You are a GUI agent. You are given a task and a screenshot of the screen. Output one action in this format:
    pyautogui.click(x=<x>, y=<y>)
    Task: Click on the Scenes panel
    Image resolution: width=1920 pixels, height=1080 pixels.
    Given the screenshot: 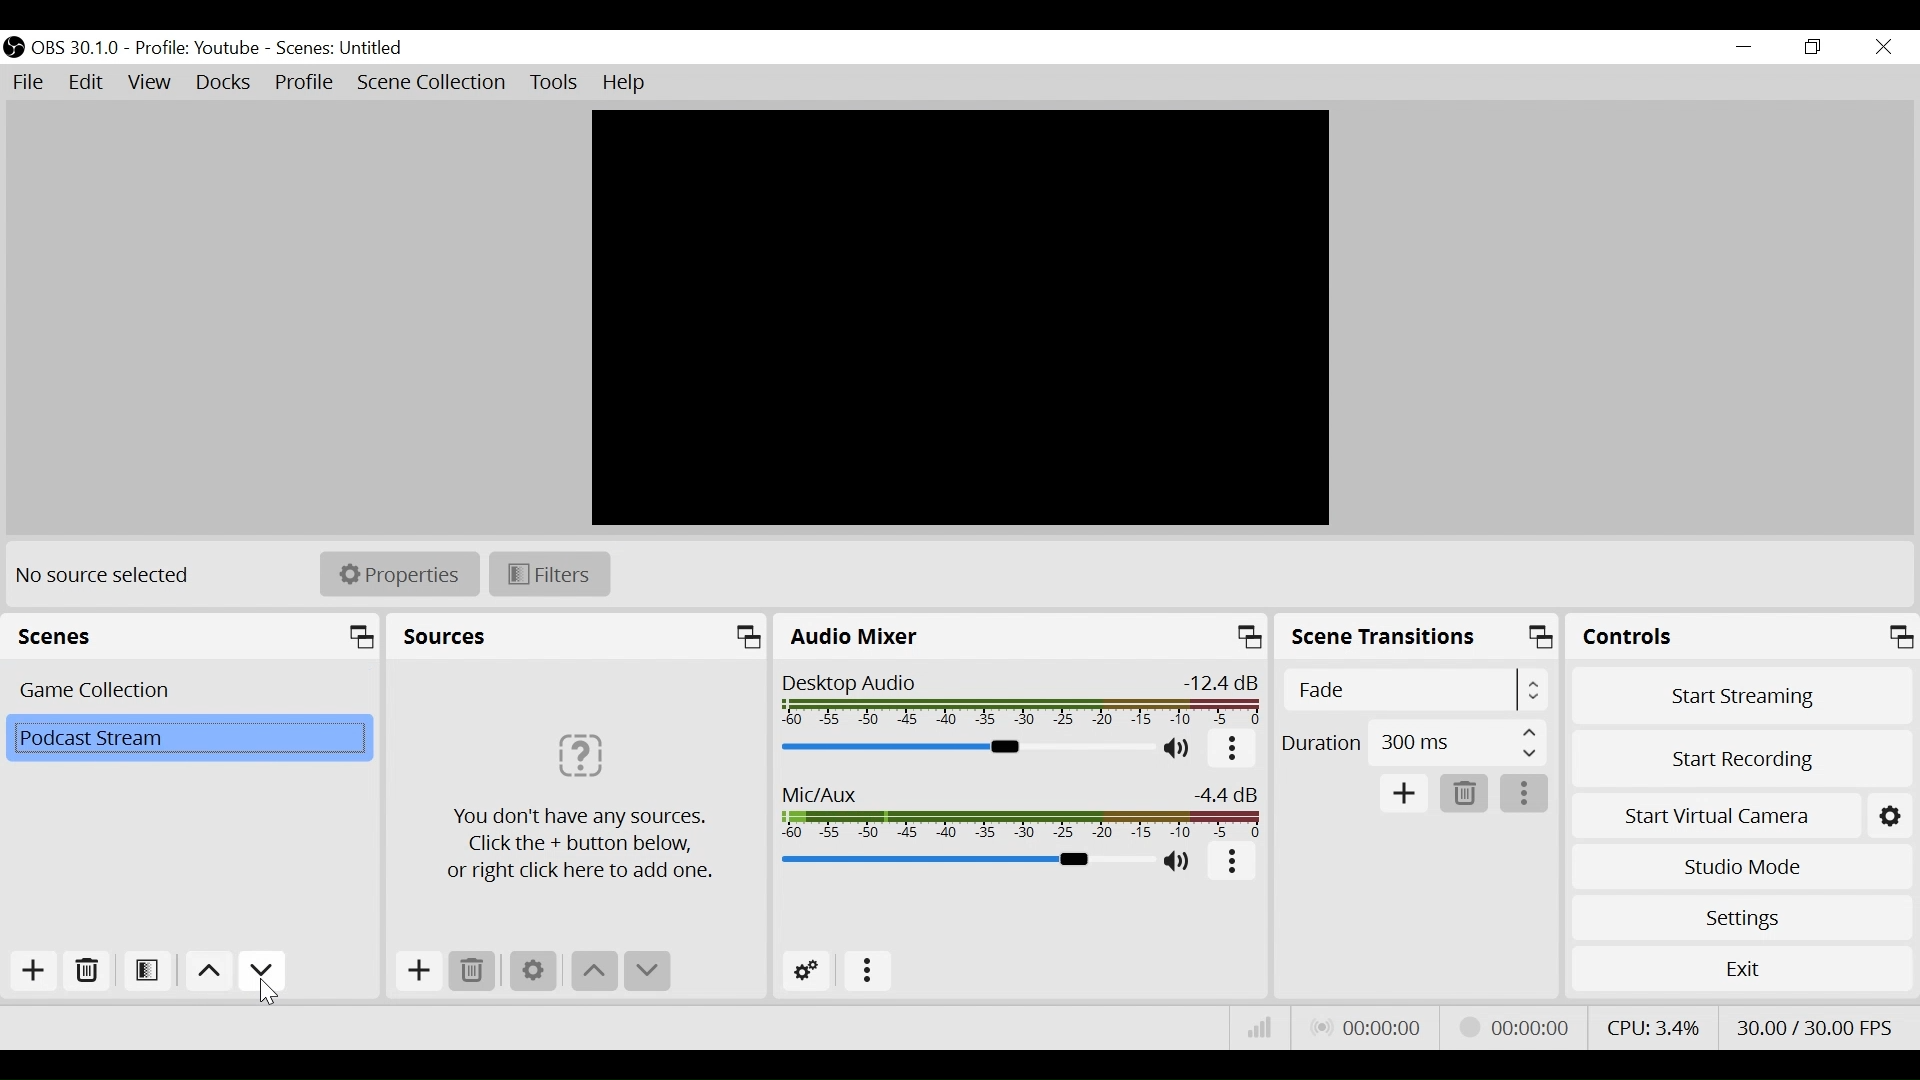 What is the action you would take?
    pyautogui.click(x=194, y=637)
    